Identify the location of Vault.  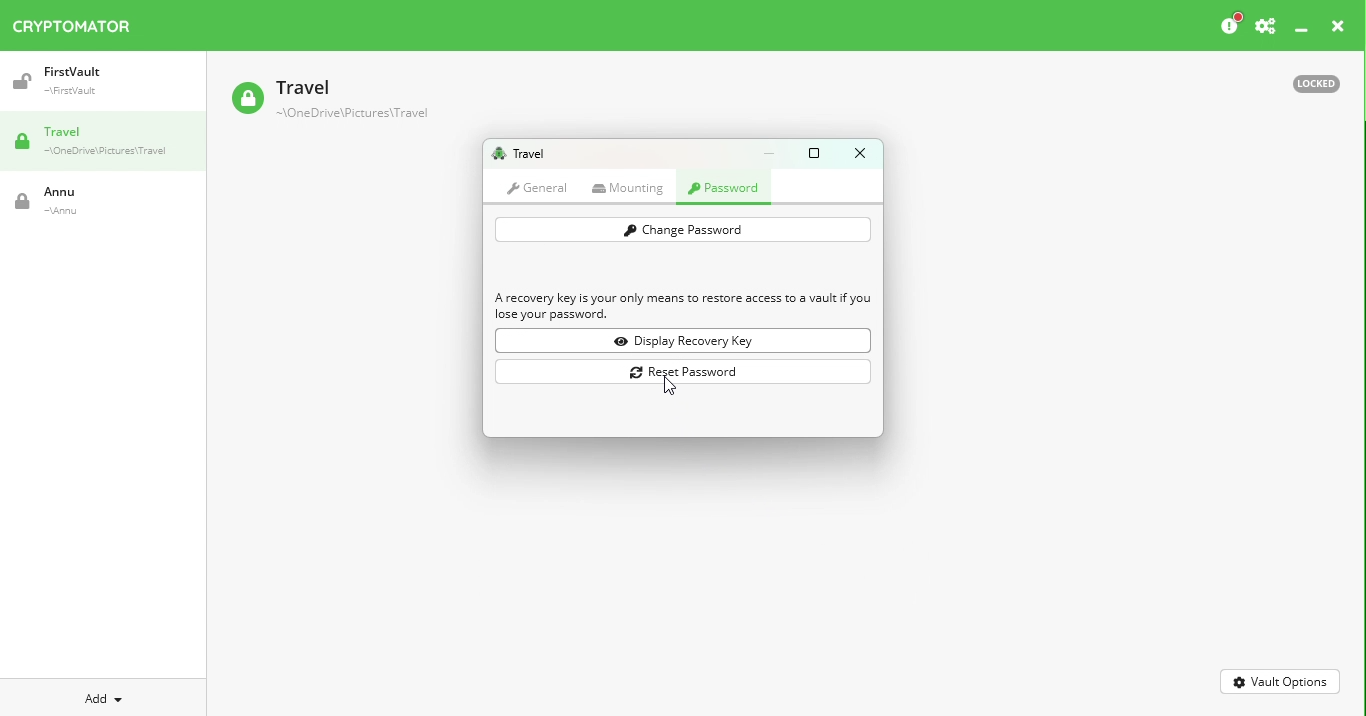
(329, 101).